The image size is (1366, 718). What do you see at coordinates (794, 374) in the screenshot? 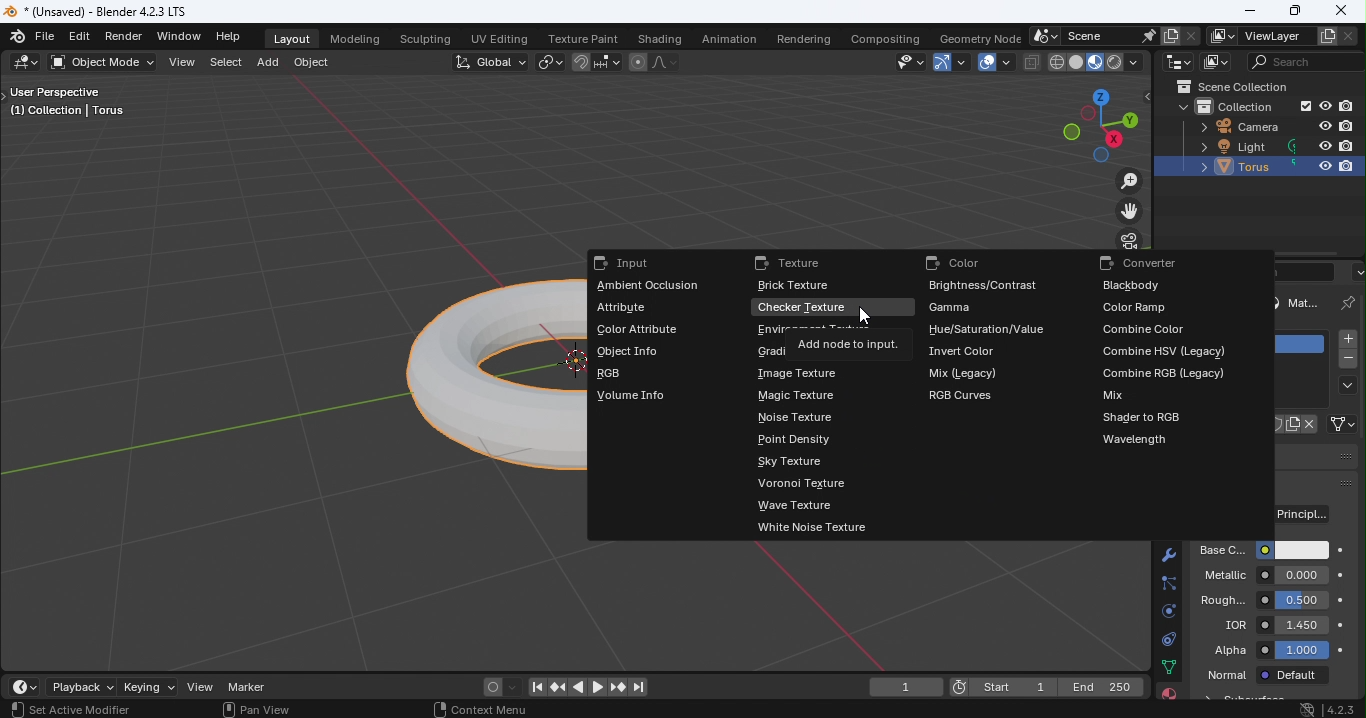
I see `Image texture` at bounding box center [794, 374].